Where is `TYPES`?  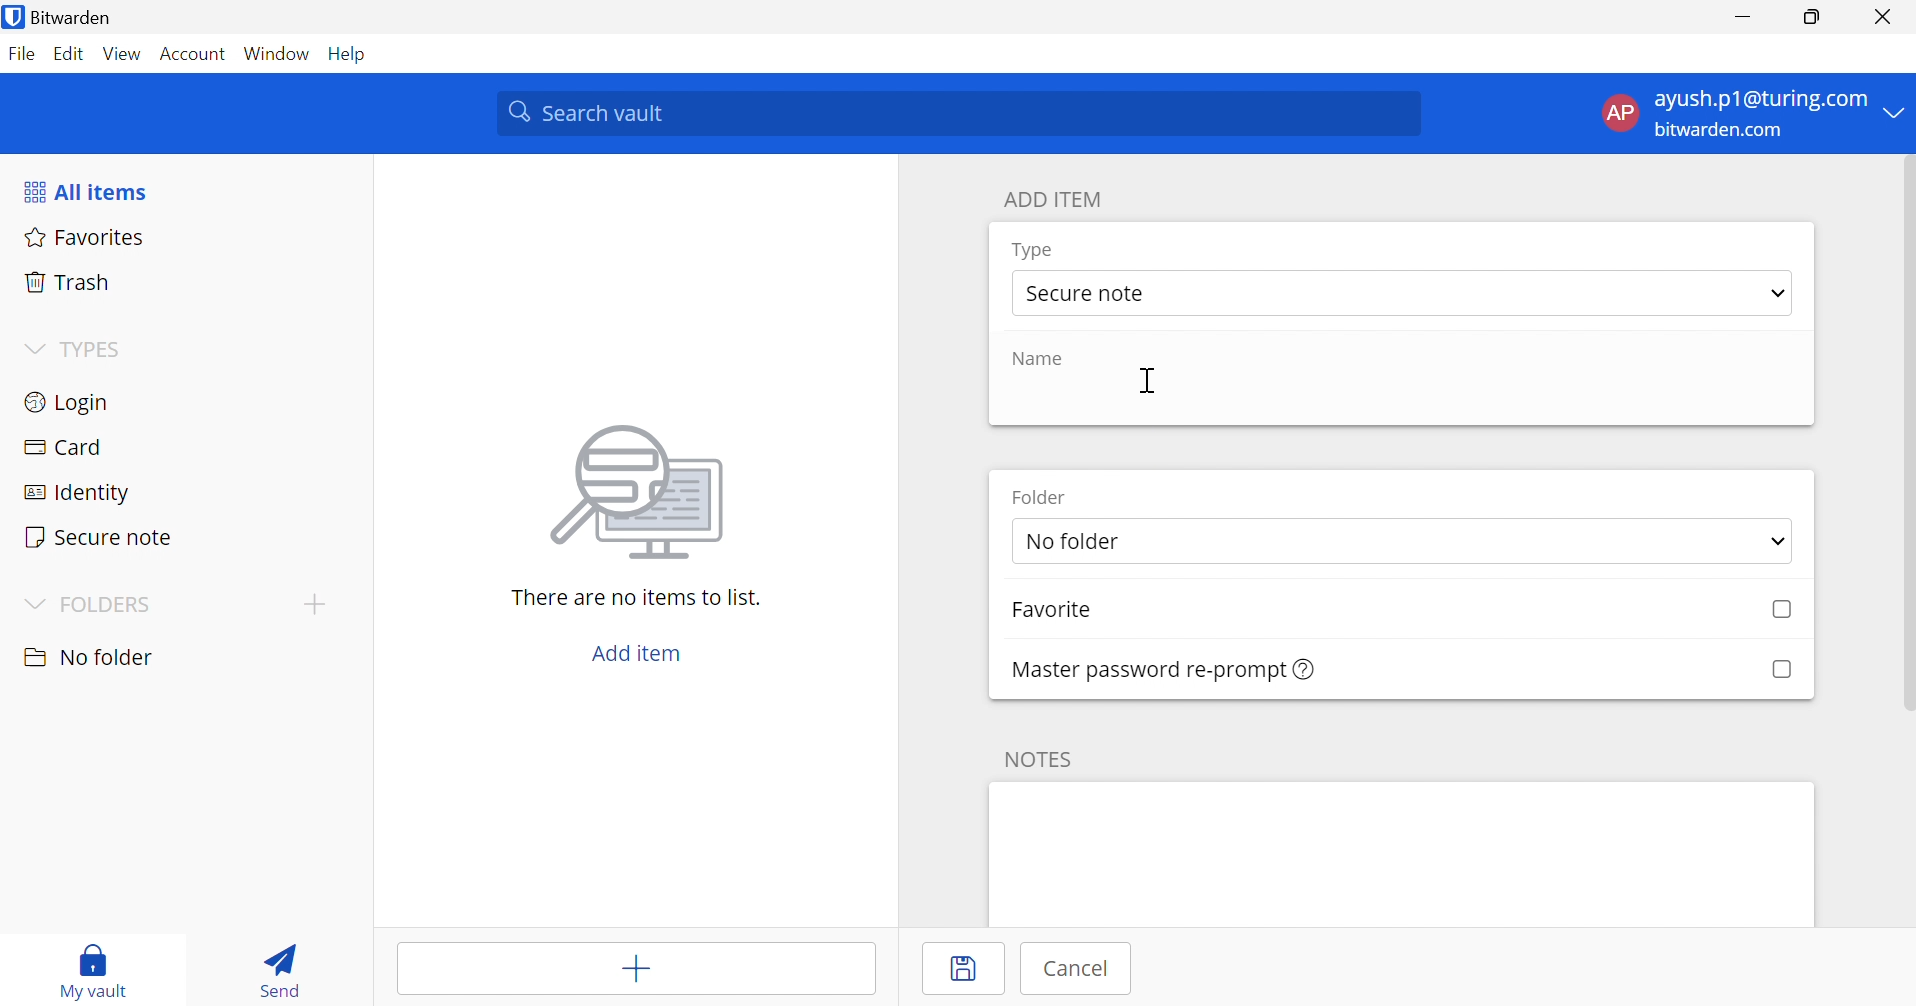 TYPES is located at coordinates (96, 351).